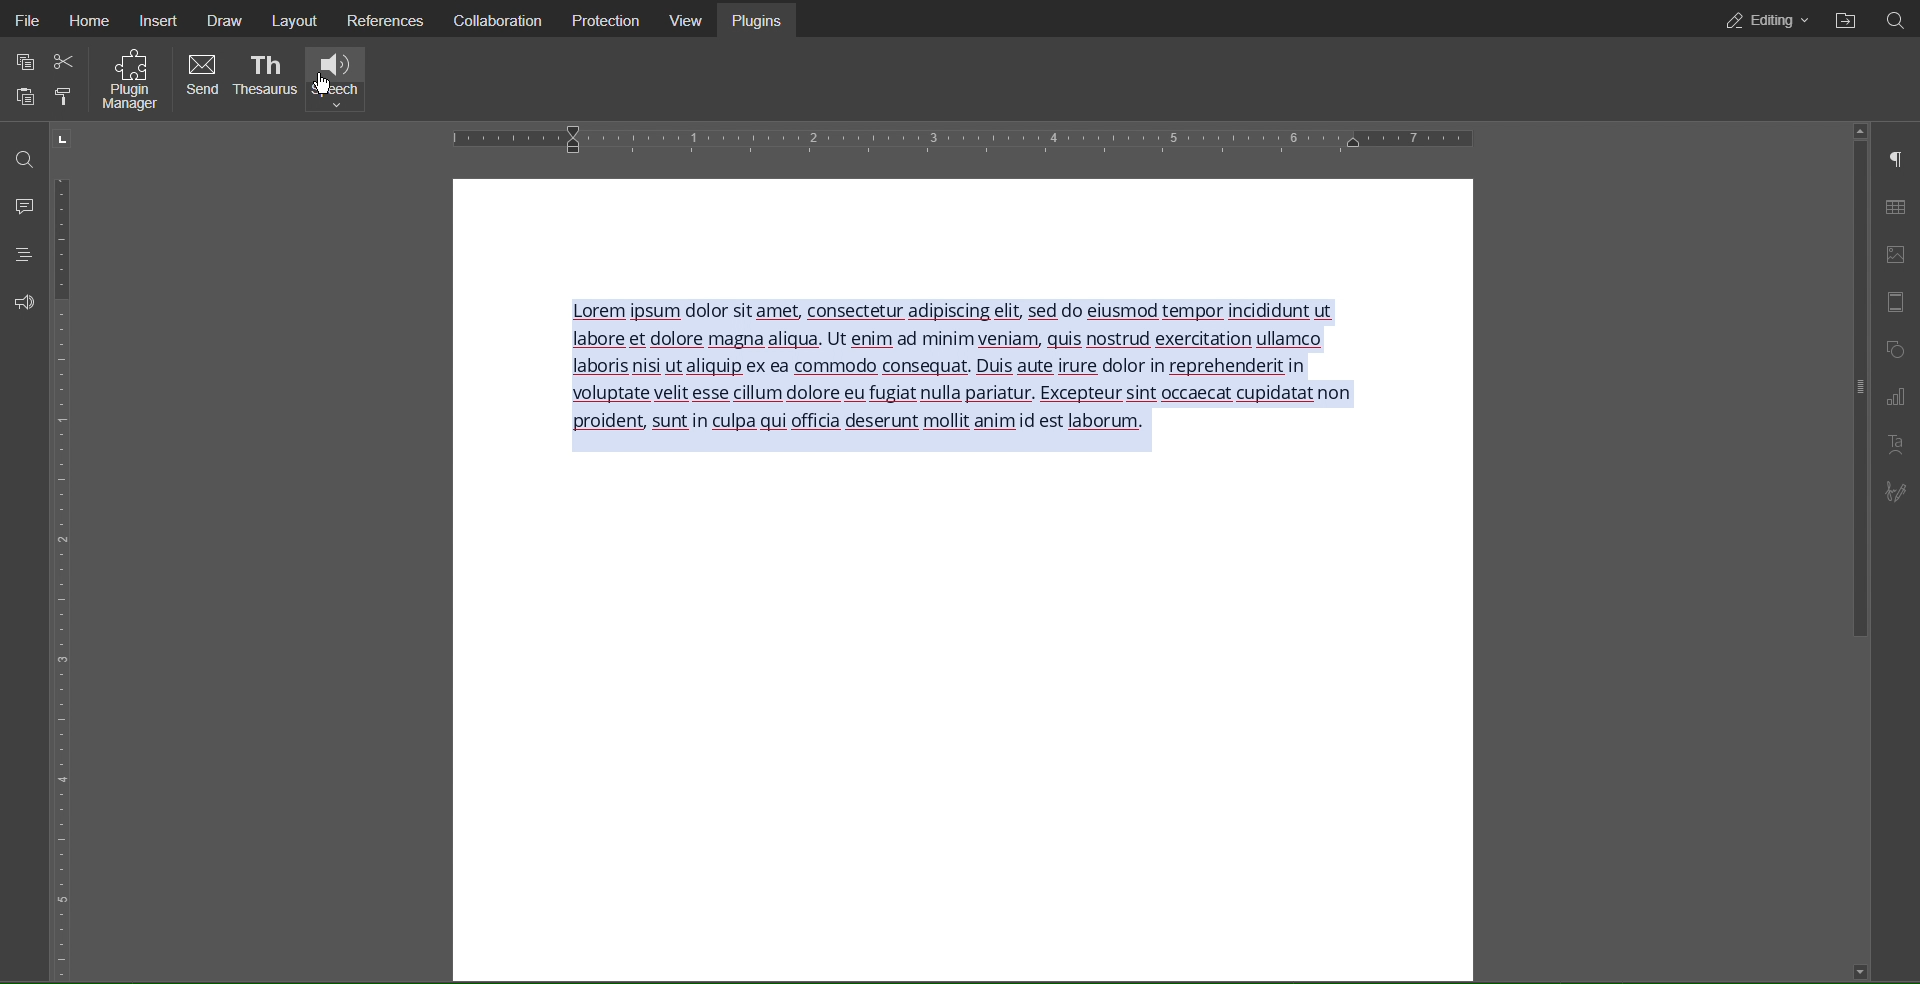  I want to click on Send, so click(202, 78).